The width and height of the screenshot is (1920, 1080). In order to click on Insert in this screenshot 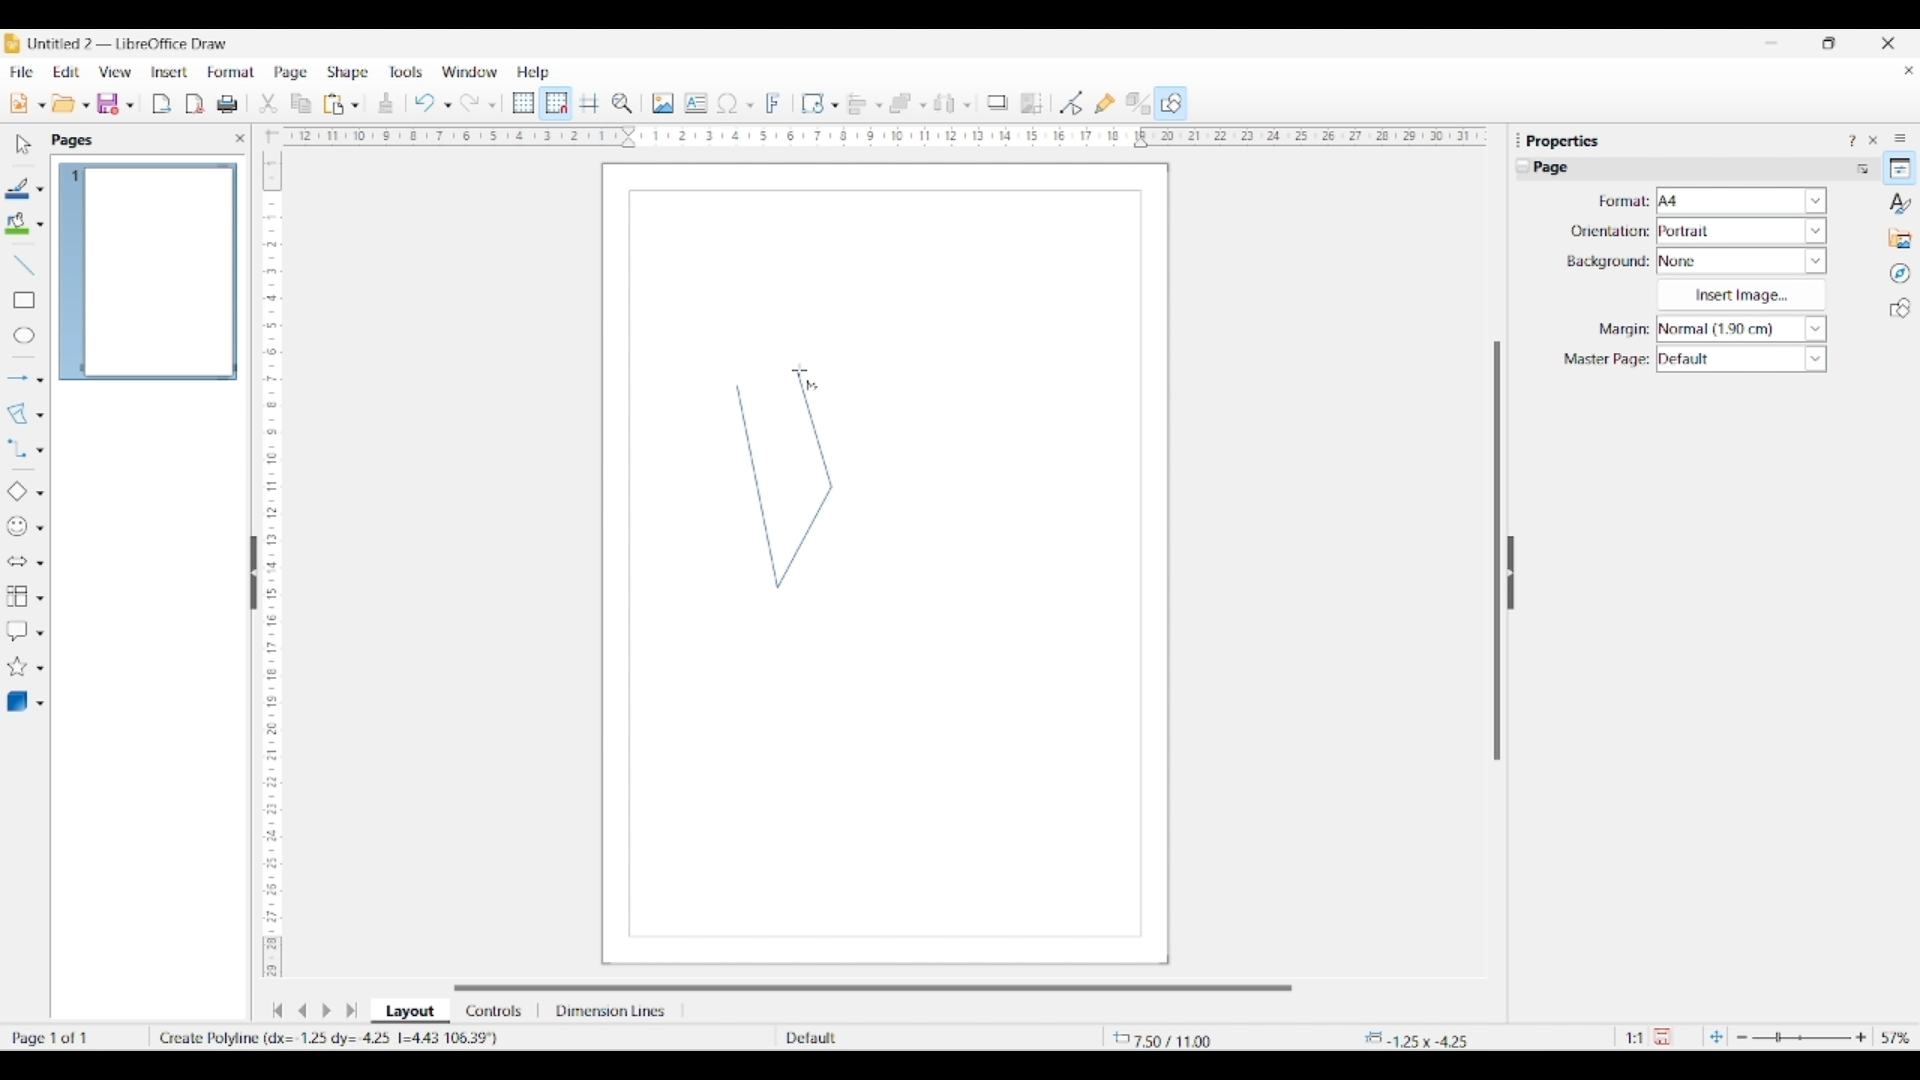, I will do `click(170, 72)`.